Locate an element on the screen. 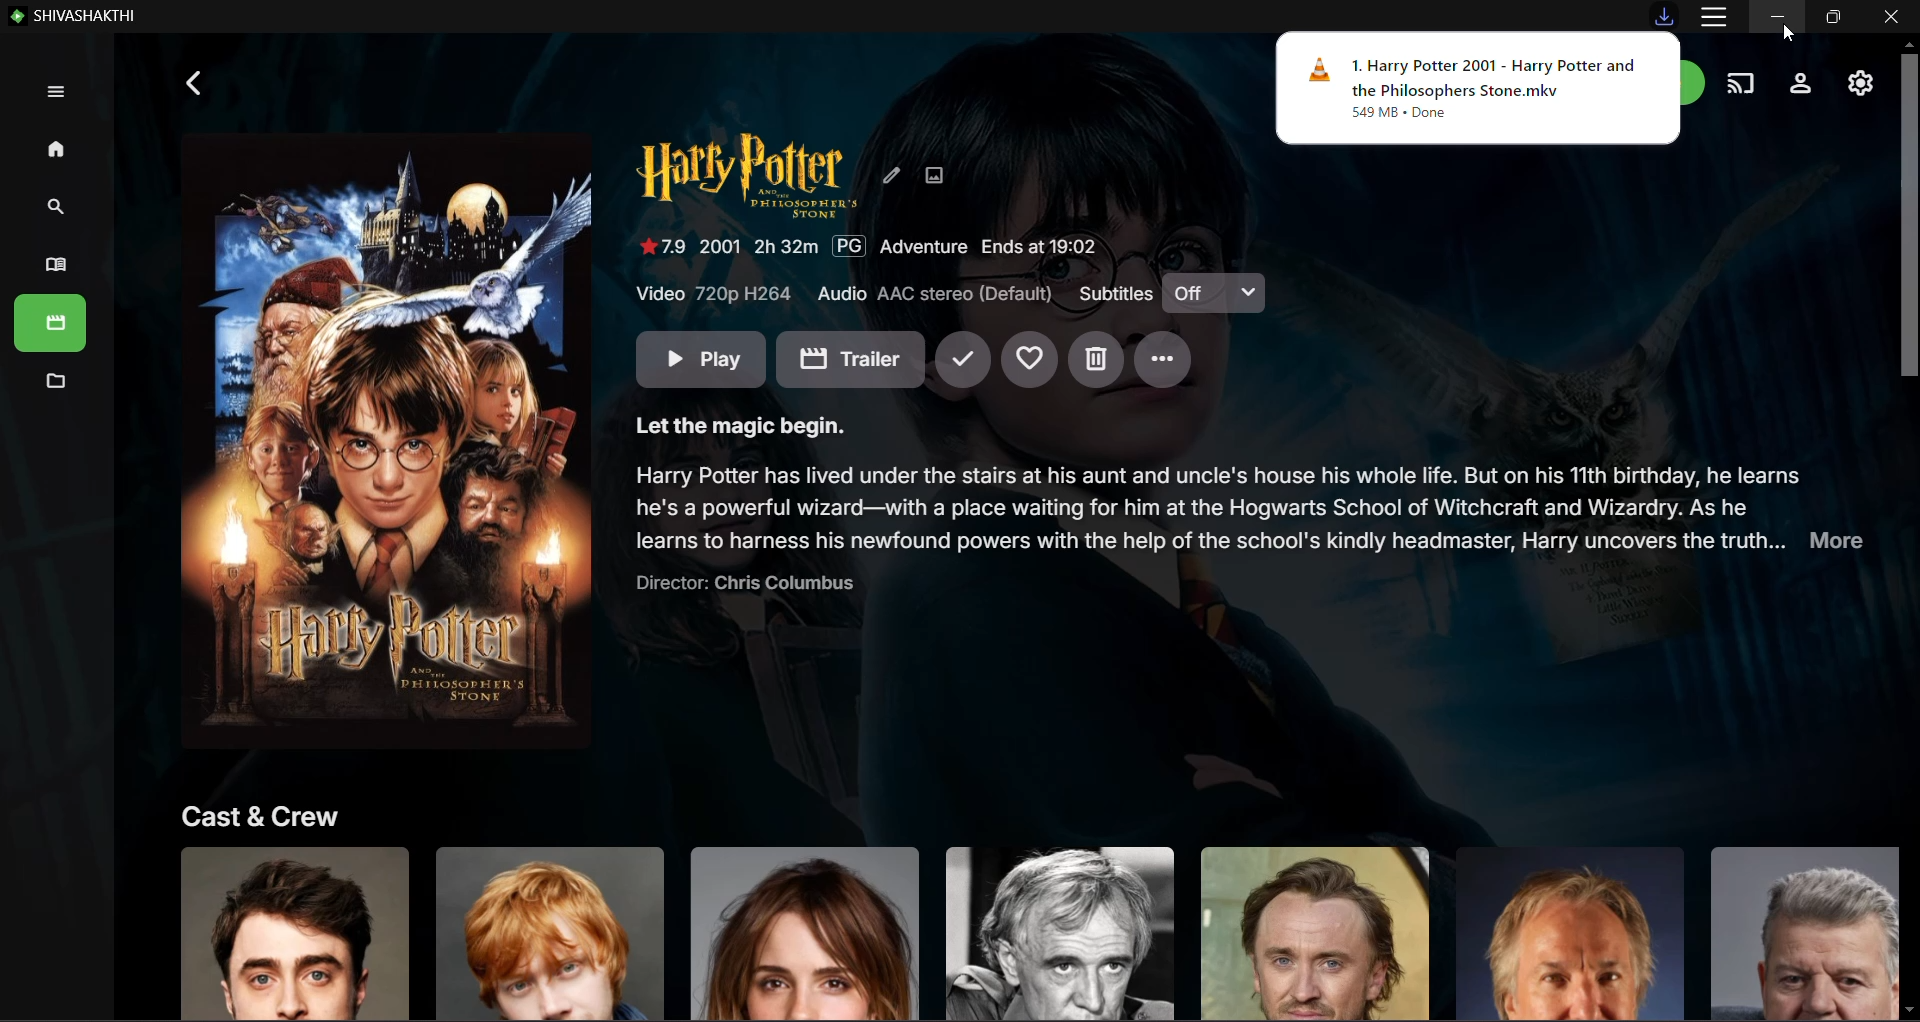 This screenshot has width=1920, height=1022. Subtitles on/off is located at coordinates (1214, 292).